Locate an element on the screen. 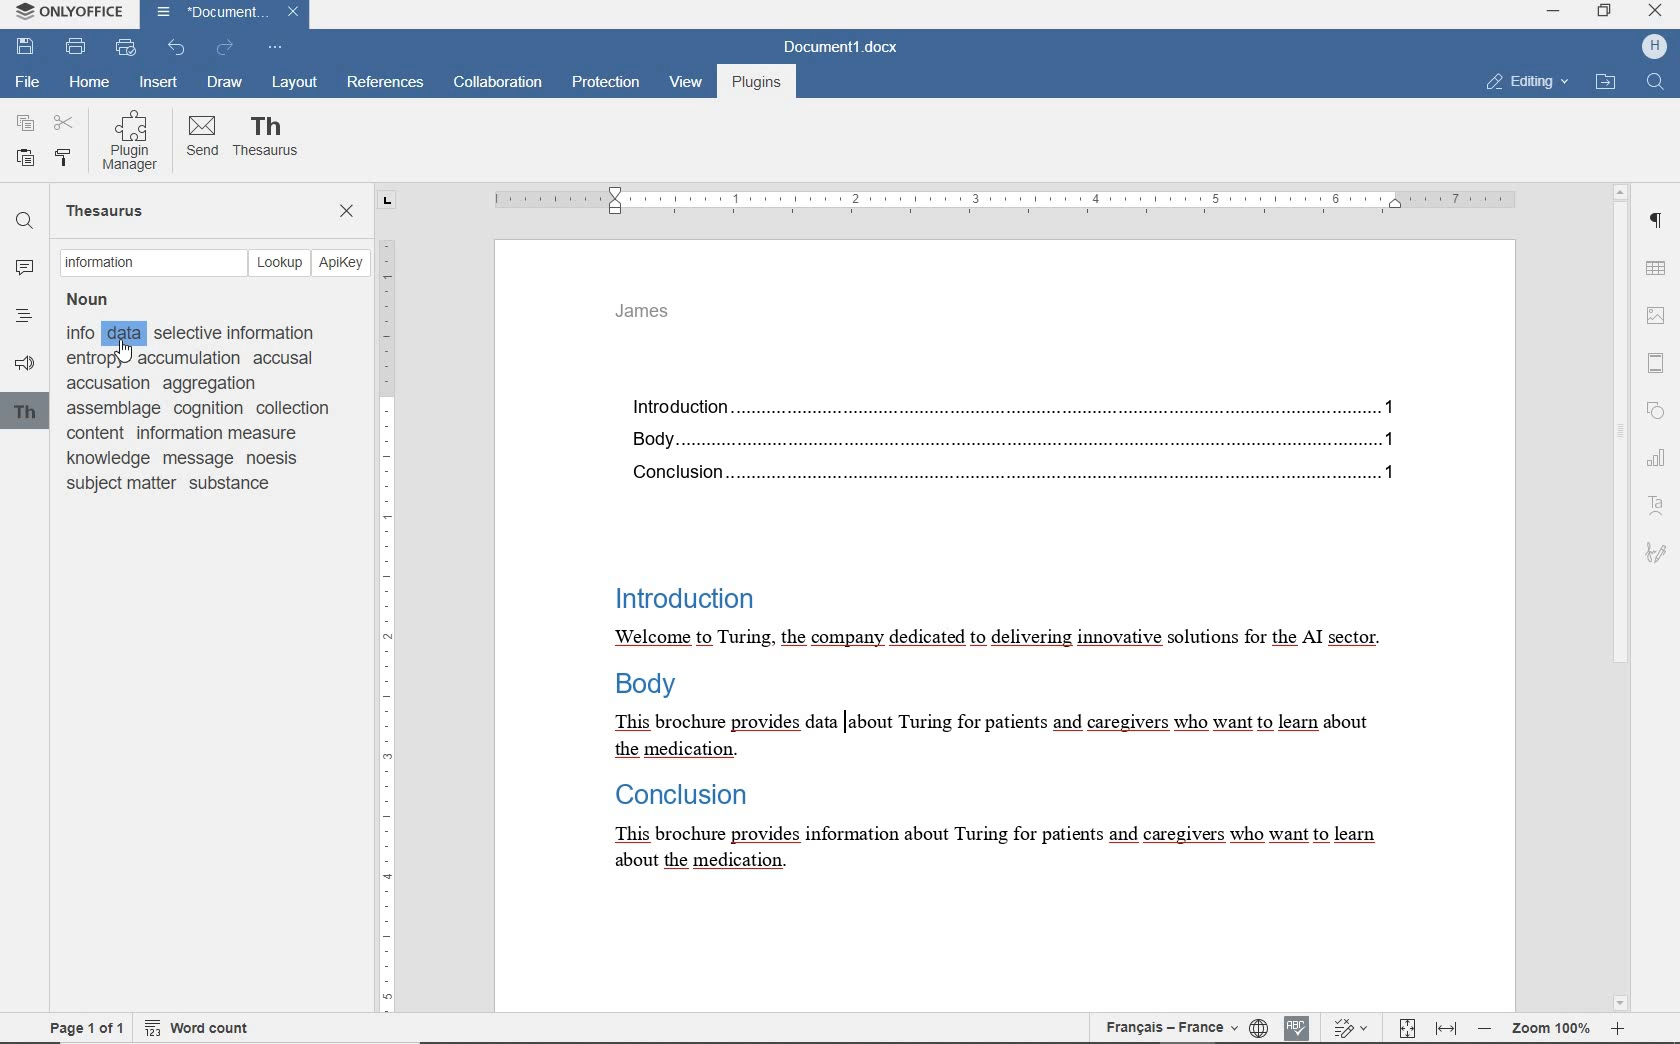  ZOOM 100% is located at coordinates (1551, 1026).